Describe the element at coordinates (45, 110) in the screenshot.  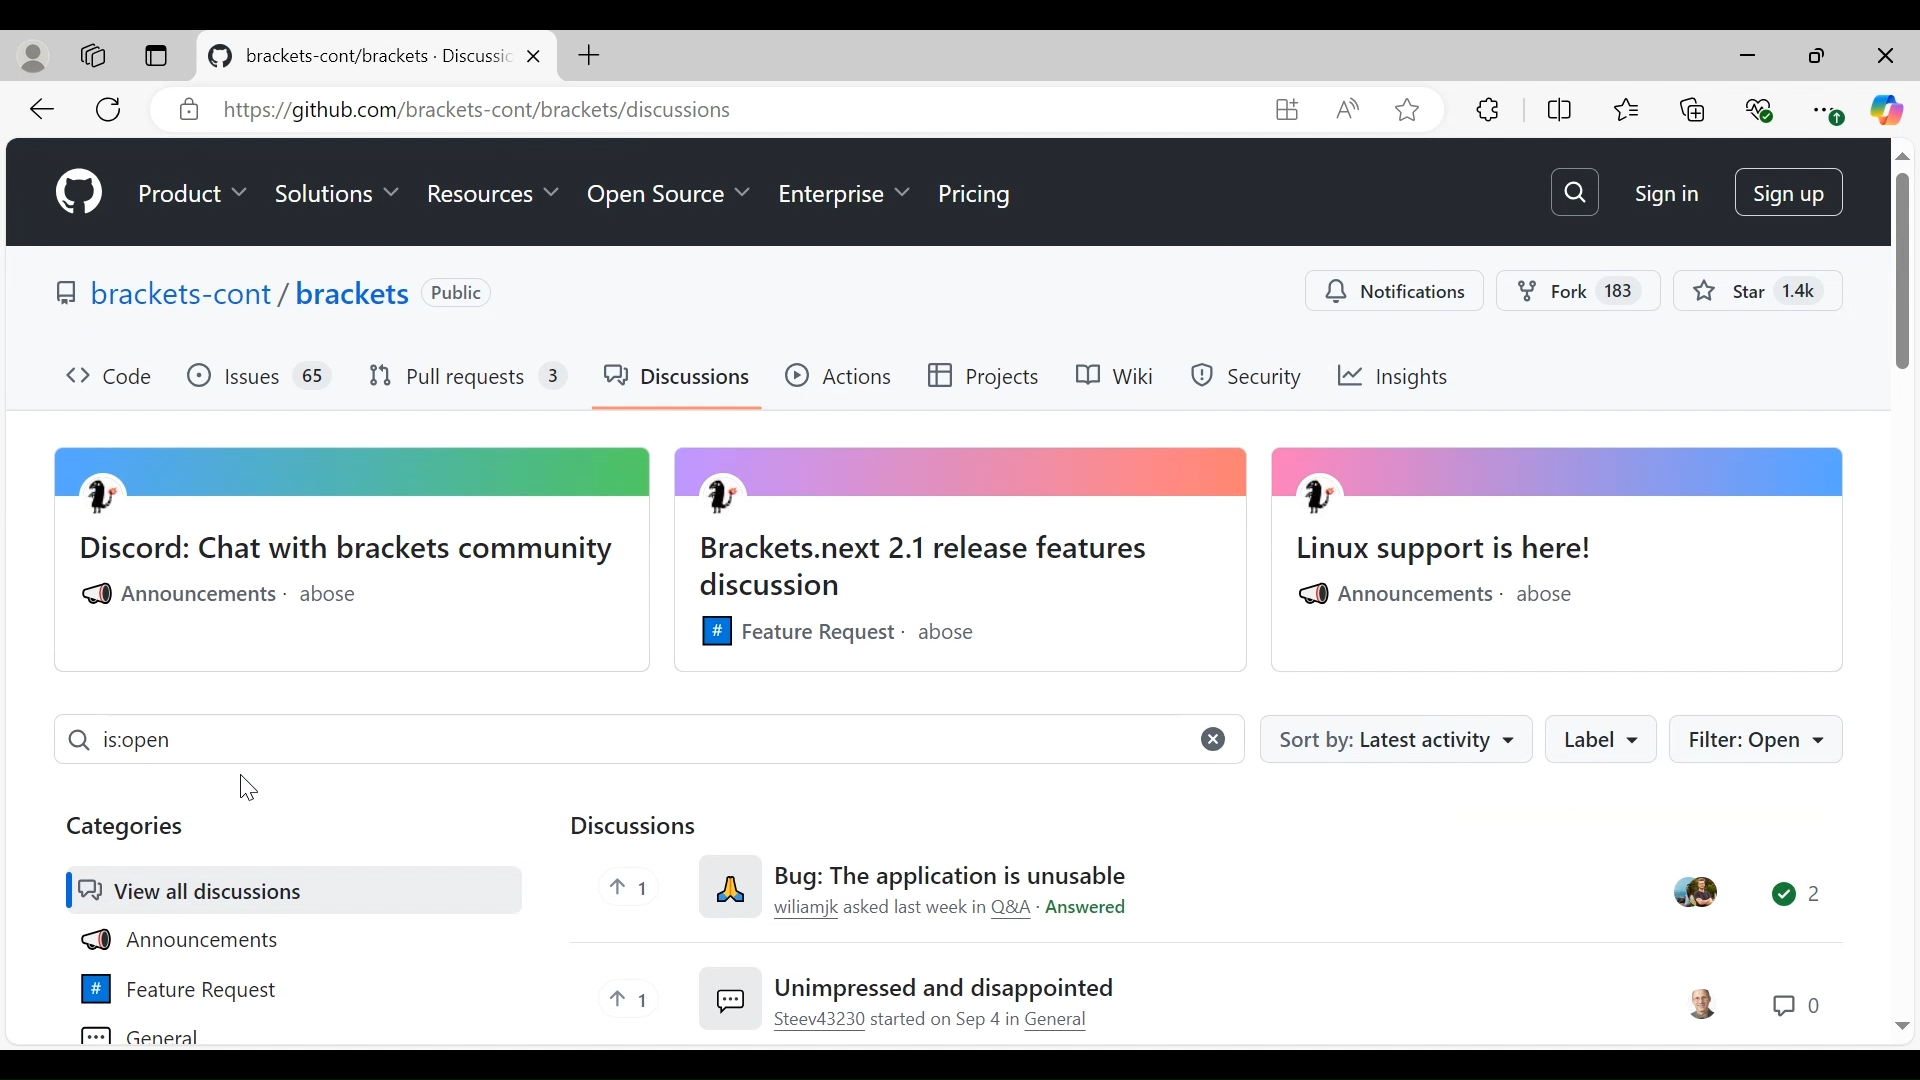
I see `Navigate back` at that location.